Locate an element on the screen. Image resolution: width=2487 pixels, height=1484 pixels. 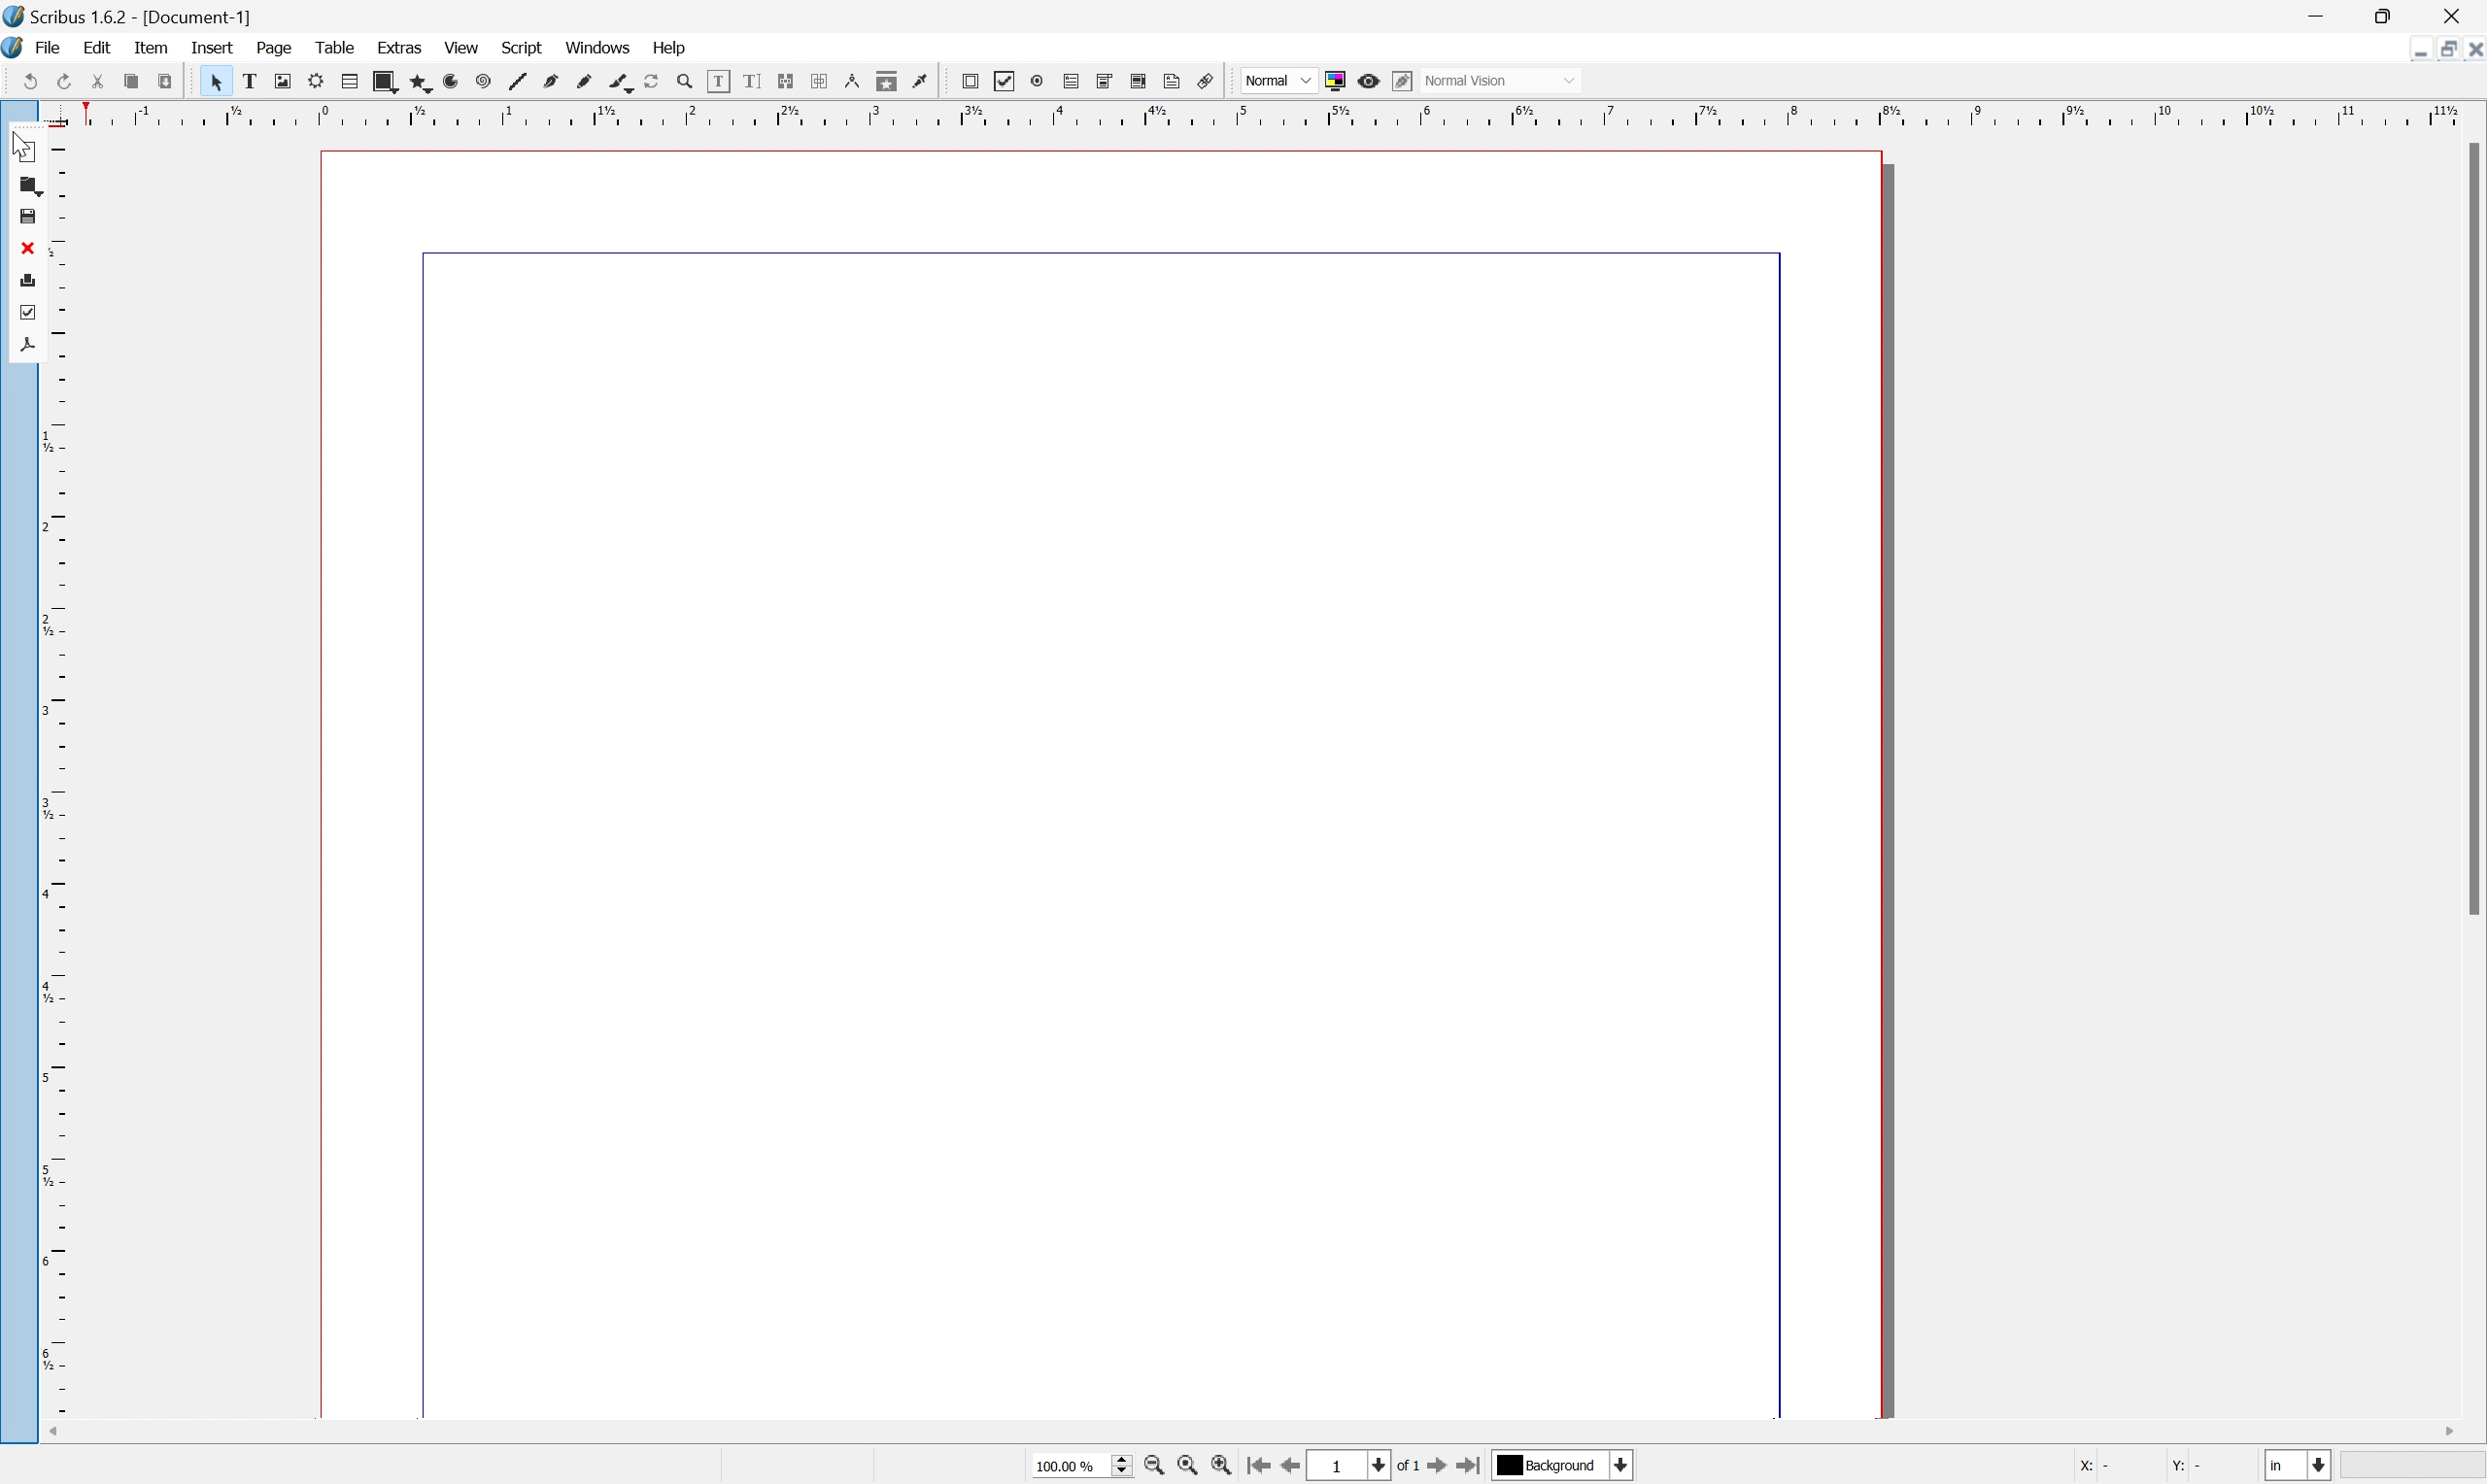
script is located at coordinates (525, 50).